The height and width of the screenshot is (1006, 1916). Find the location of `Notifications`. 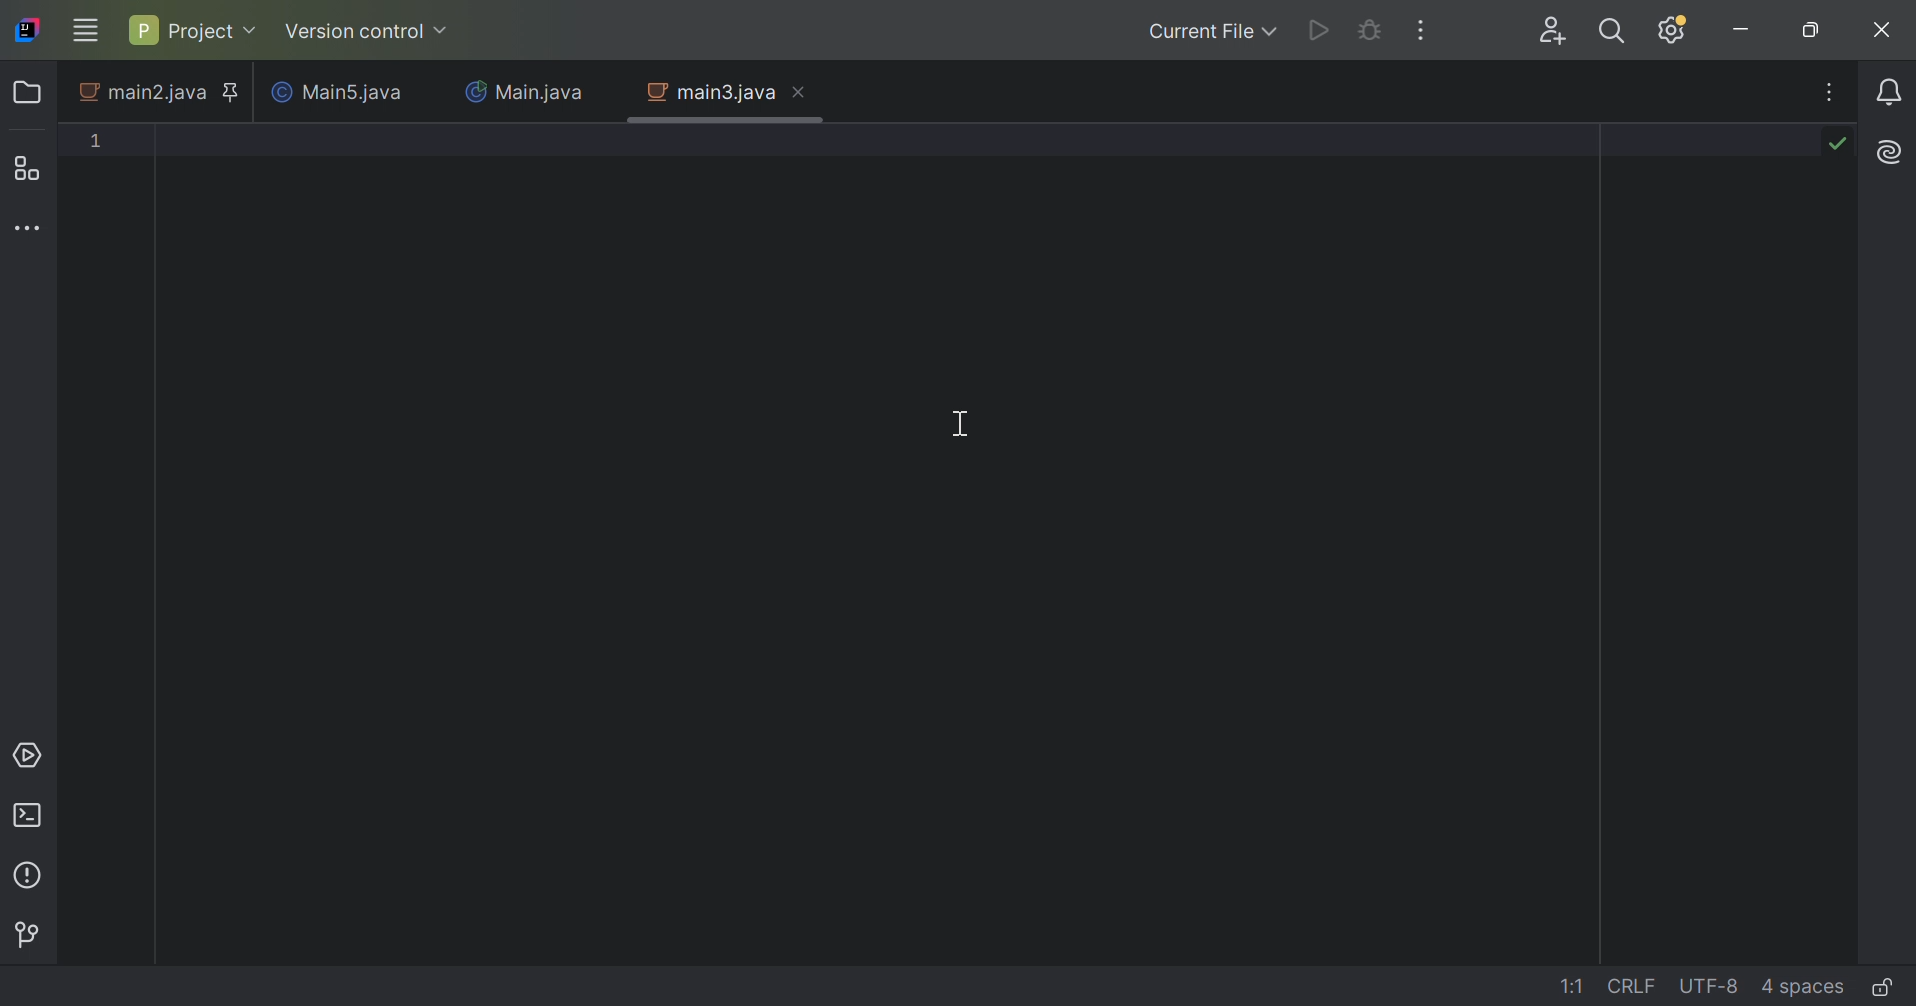

Notifications is located at coordinates (1892, 92).